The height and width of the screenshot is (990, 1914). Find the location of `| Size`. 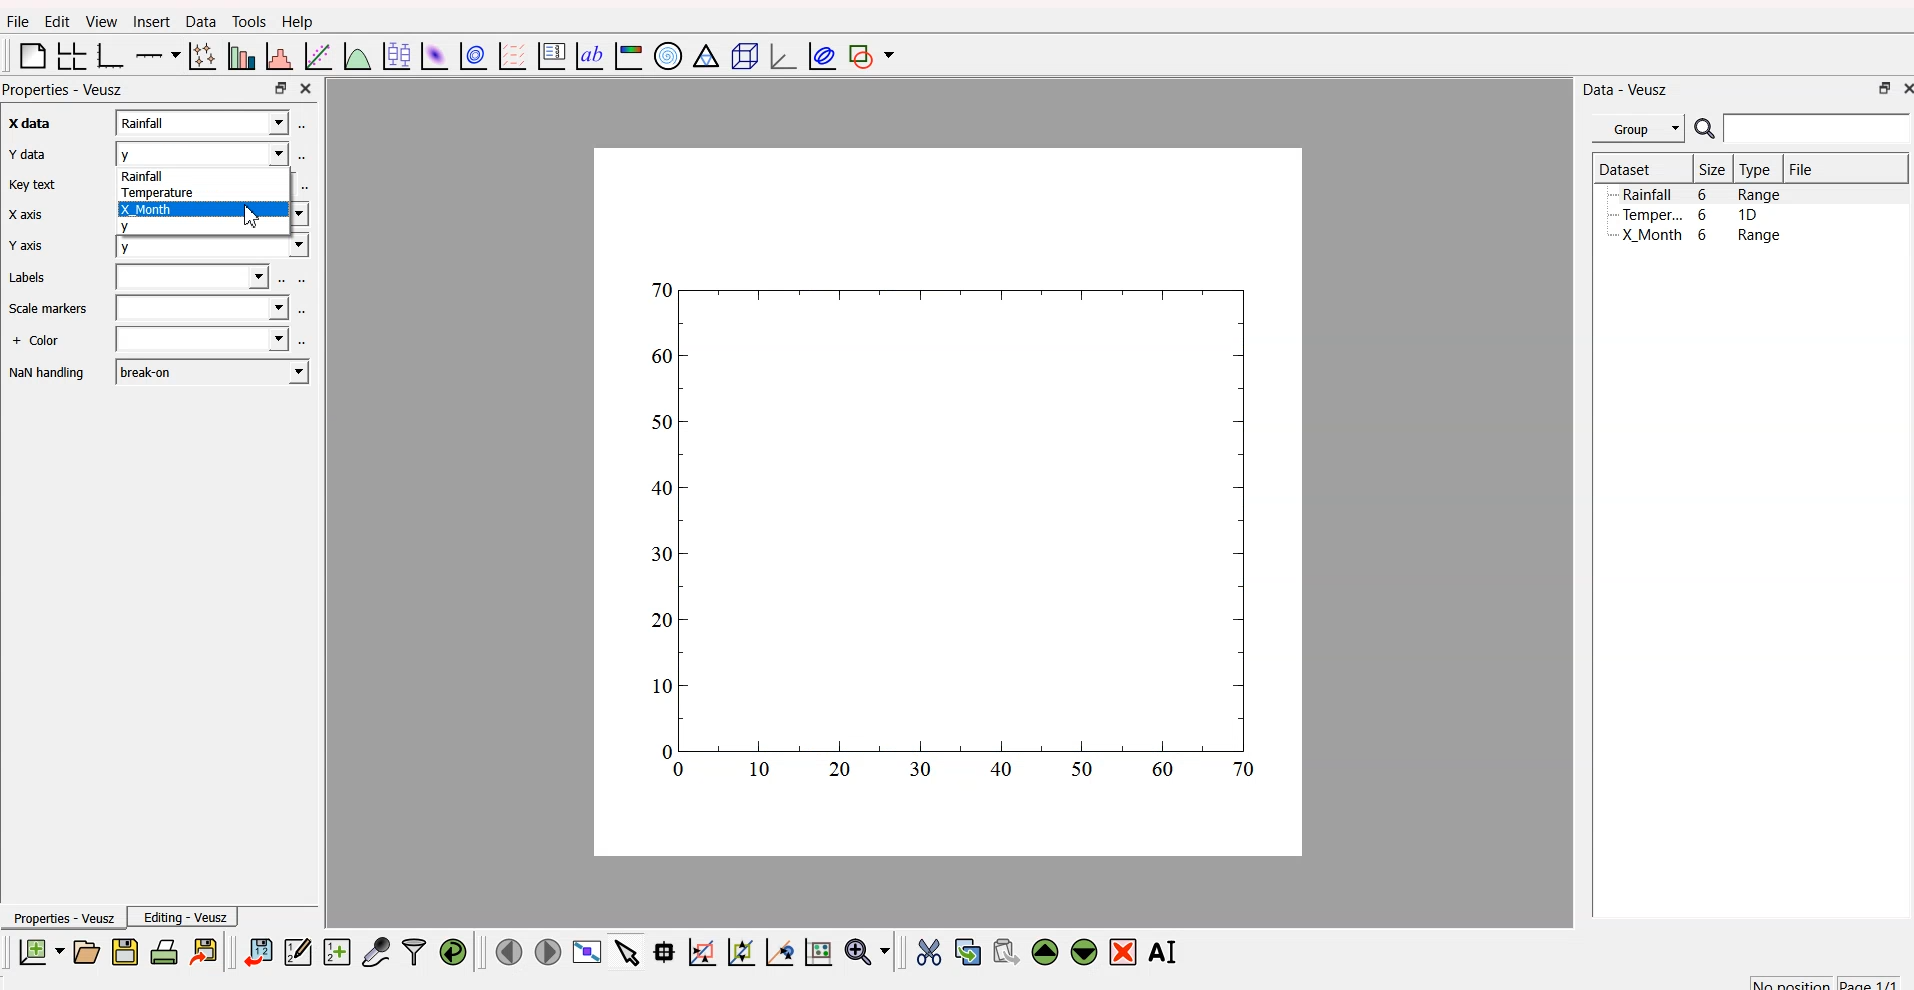

| Size is located at coordinates (1710, 170).